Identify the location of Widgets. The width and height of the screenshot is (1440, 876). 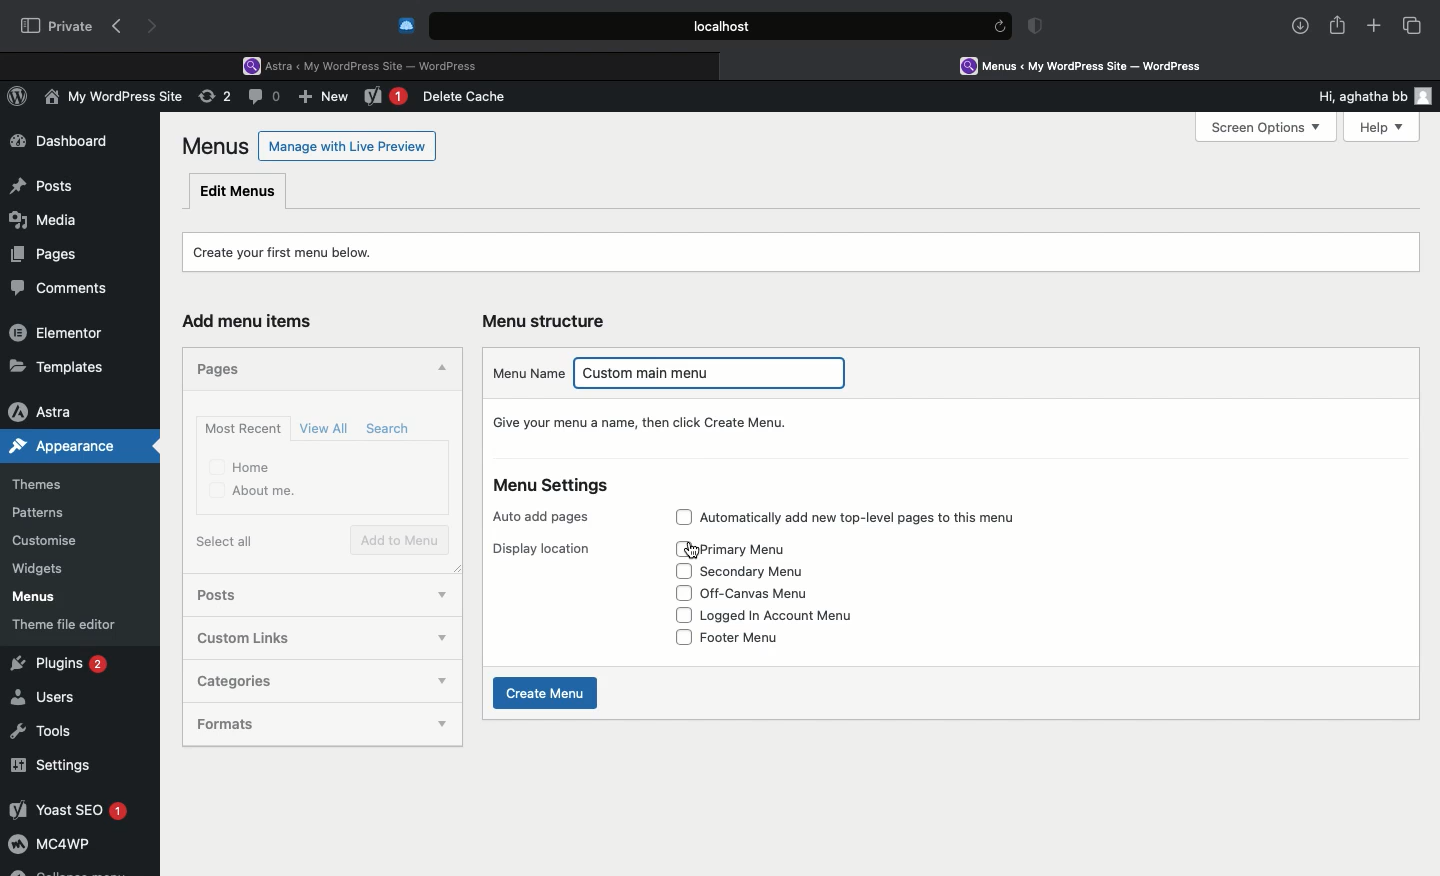
(40, 569).